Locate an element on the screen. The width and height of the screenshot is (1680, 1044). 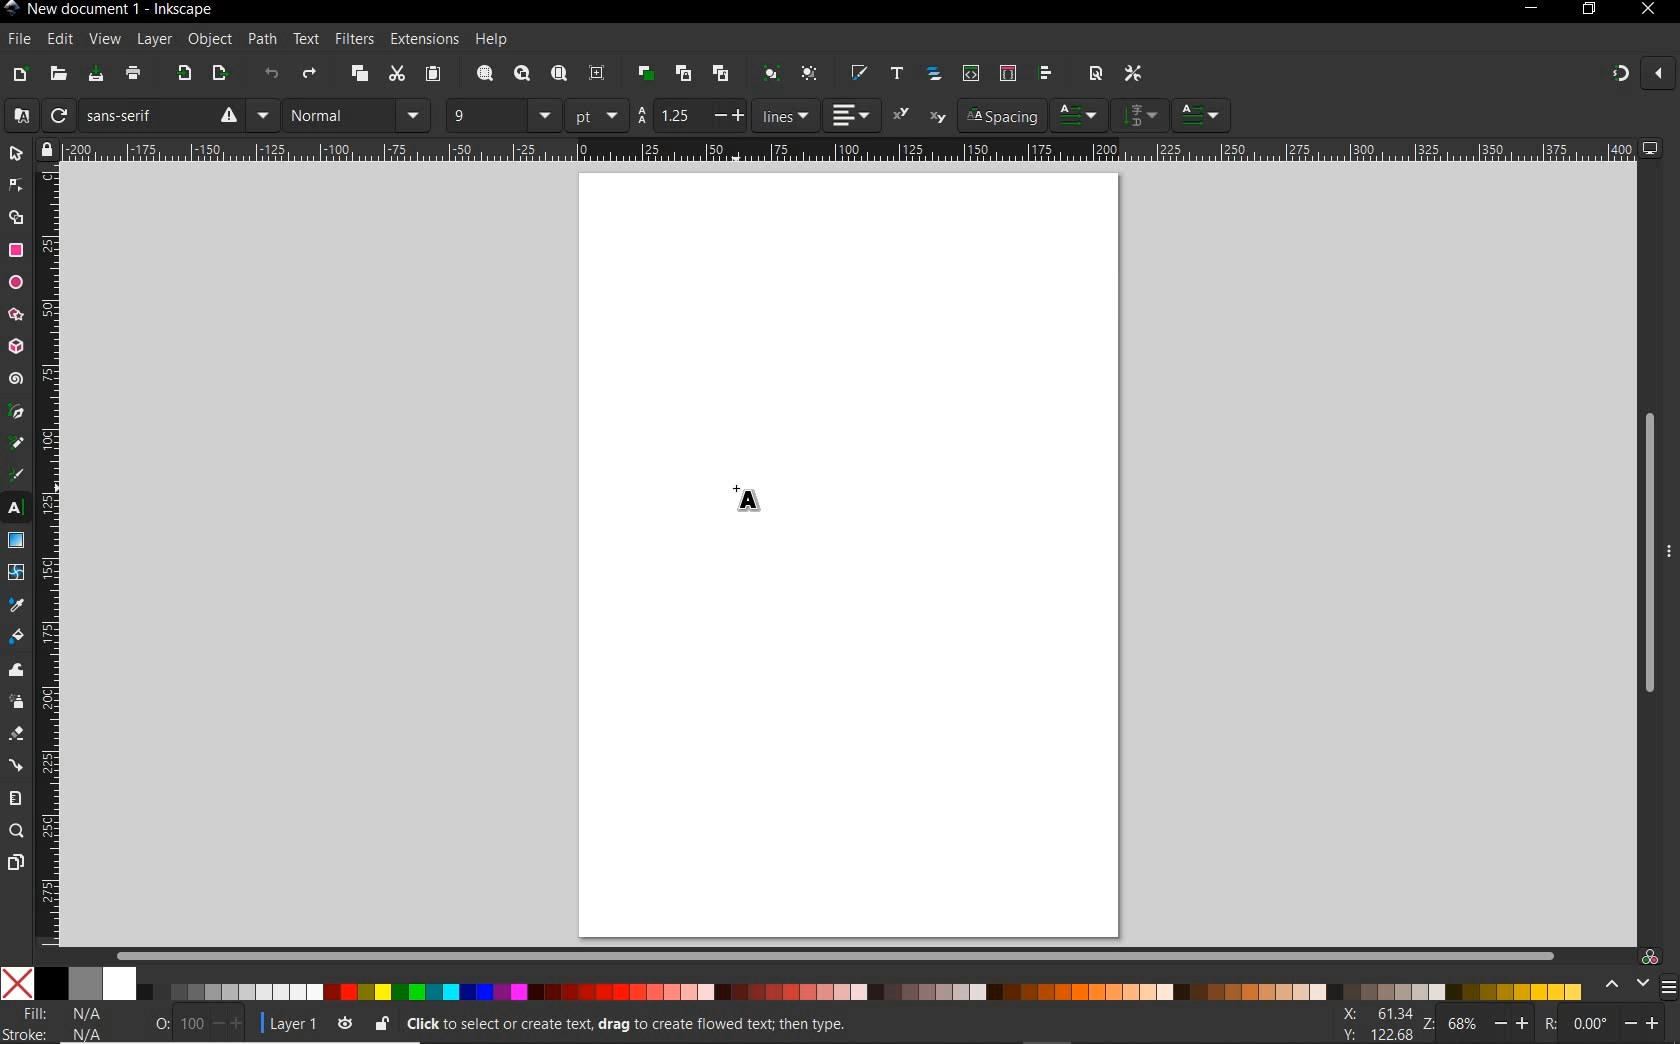
color modes is located at coordinates (791, 983).